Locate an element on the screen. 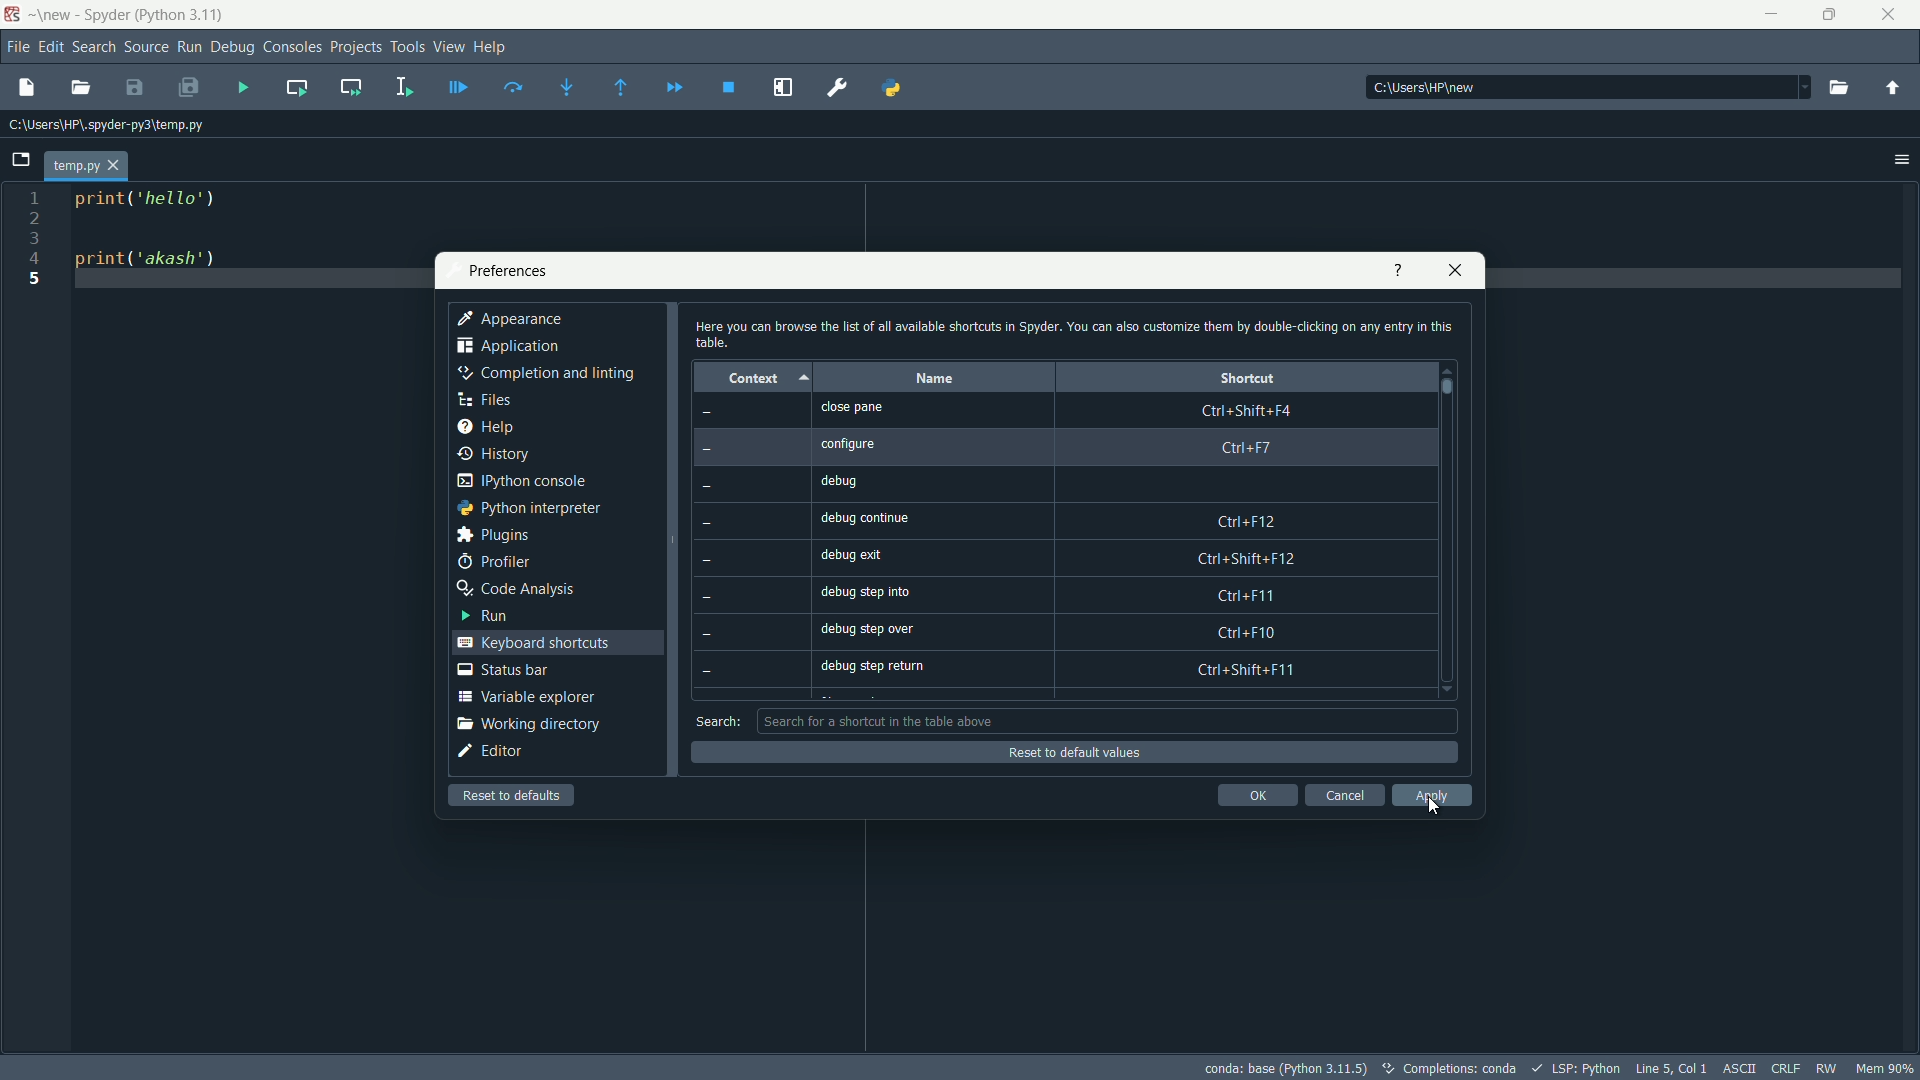 The height and width of the screenshot is (1080, 1920). files is located at coordinates (484, 399).